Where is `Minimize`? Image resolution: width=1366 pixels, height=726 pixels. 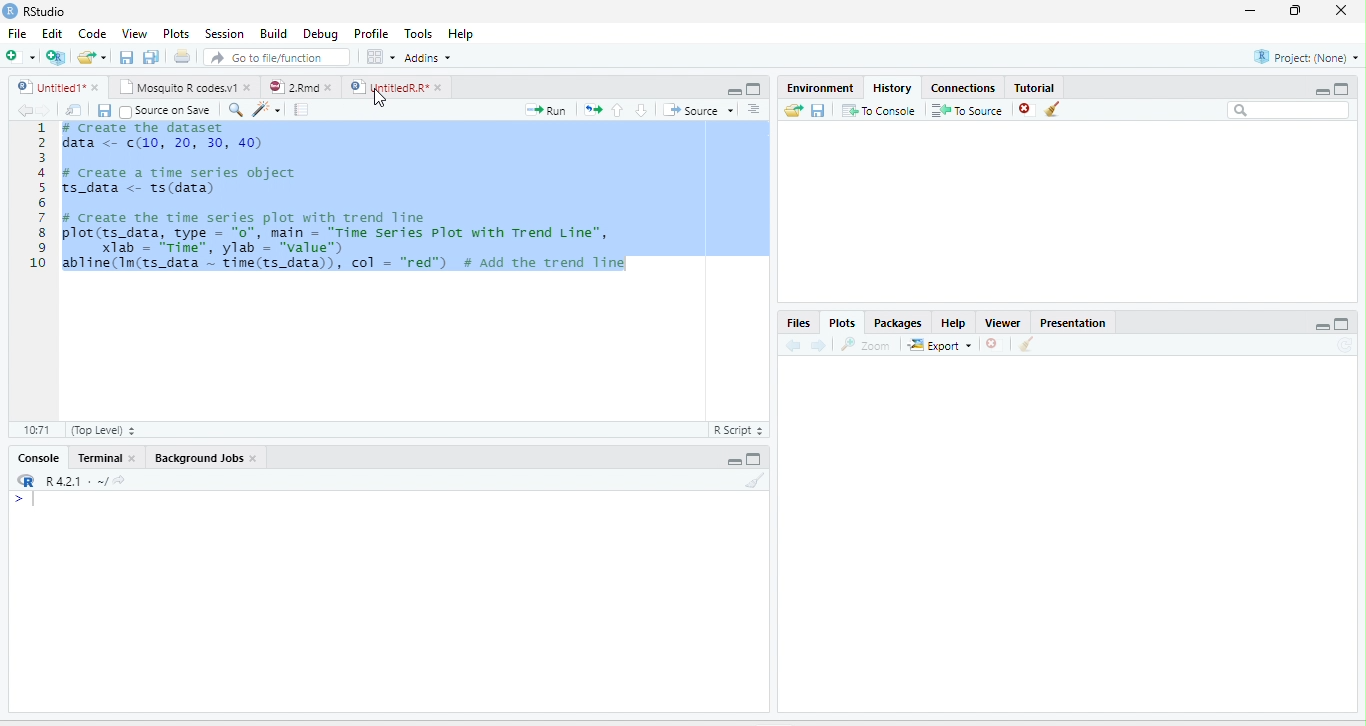 Minimize is located at coordinates (1321, 326).